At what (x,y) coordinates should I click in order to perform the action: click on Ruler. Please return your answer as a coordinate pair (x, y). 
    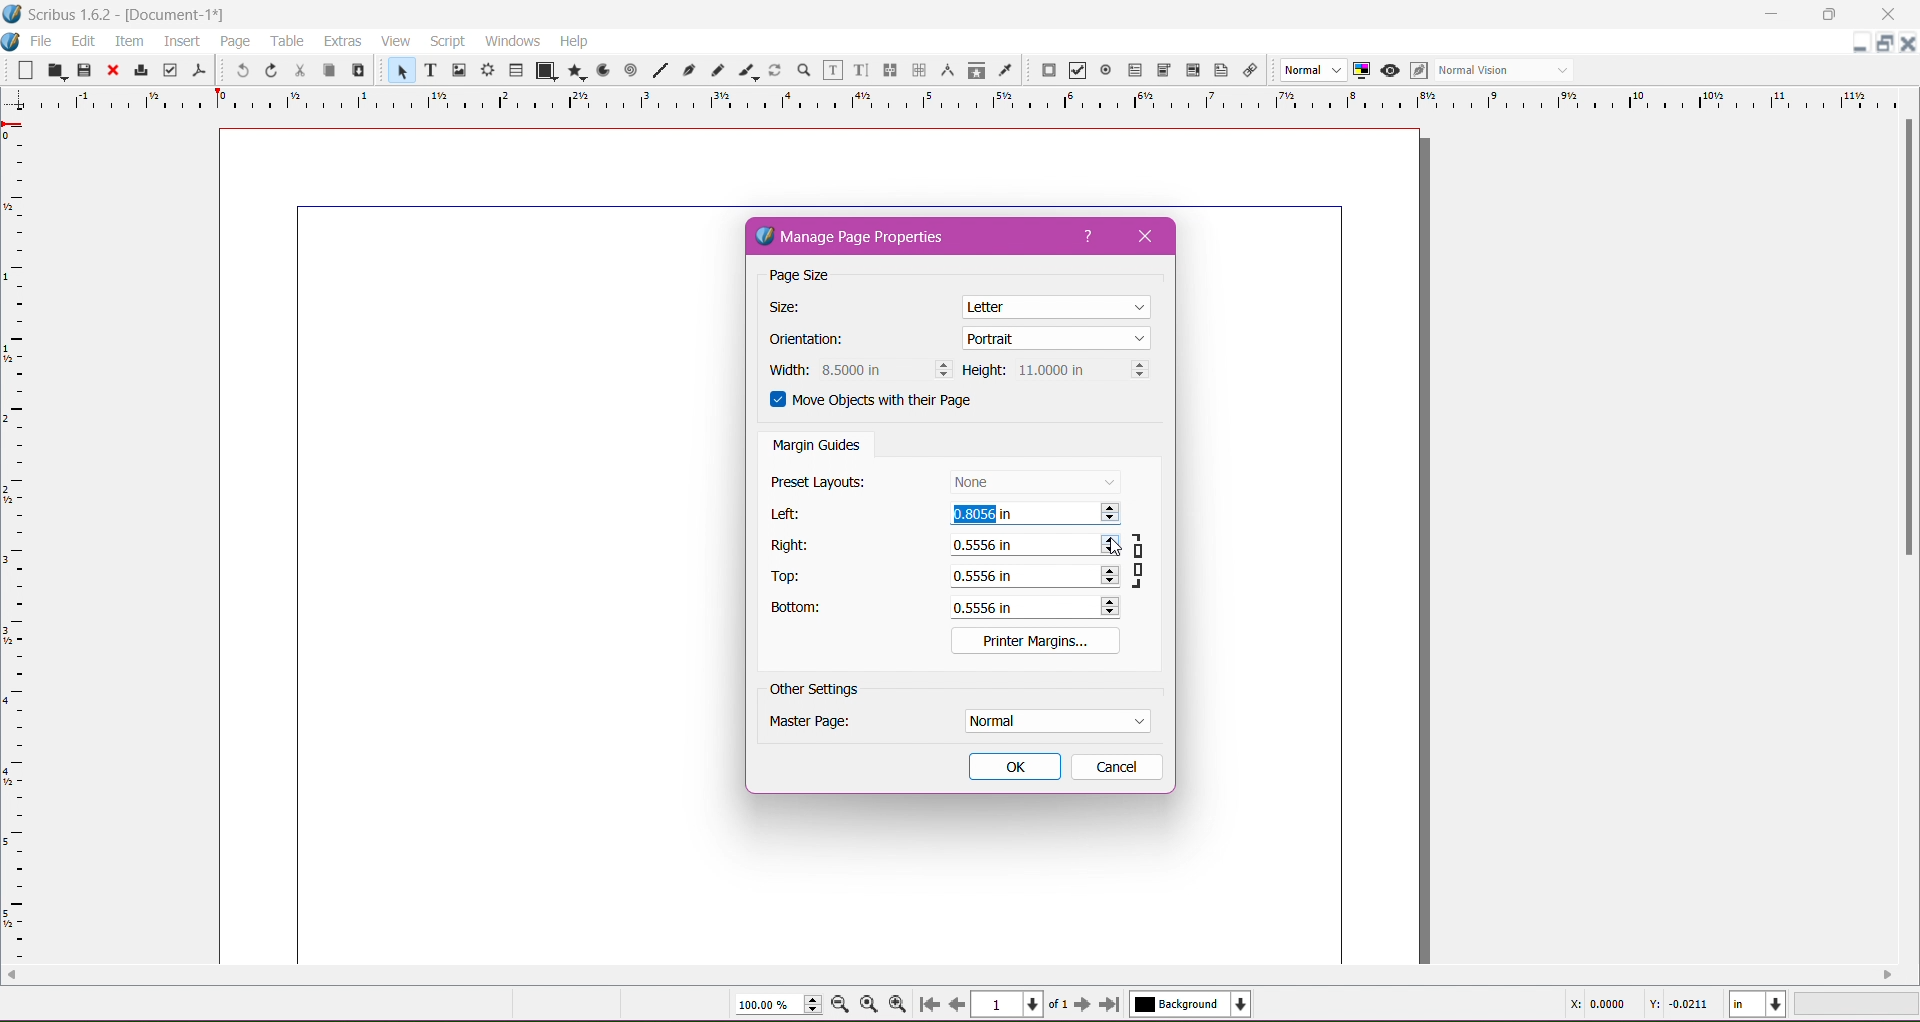
    Looking at the image, I should click on (952, 100).